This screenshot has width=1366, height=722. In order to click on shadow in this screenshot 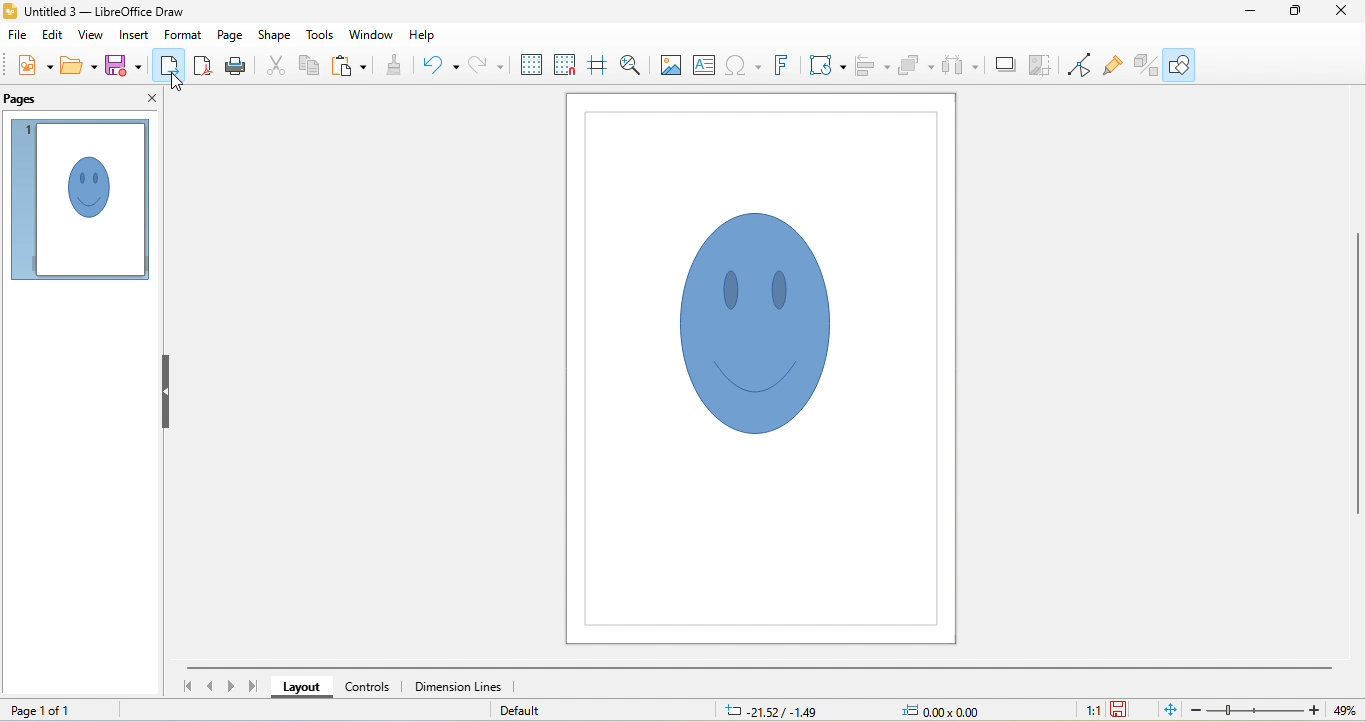, I will do `click(1003, 63)`.